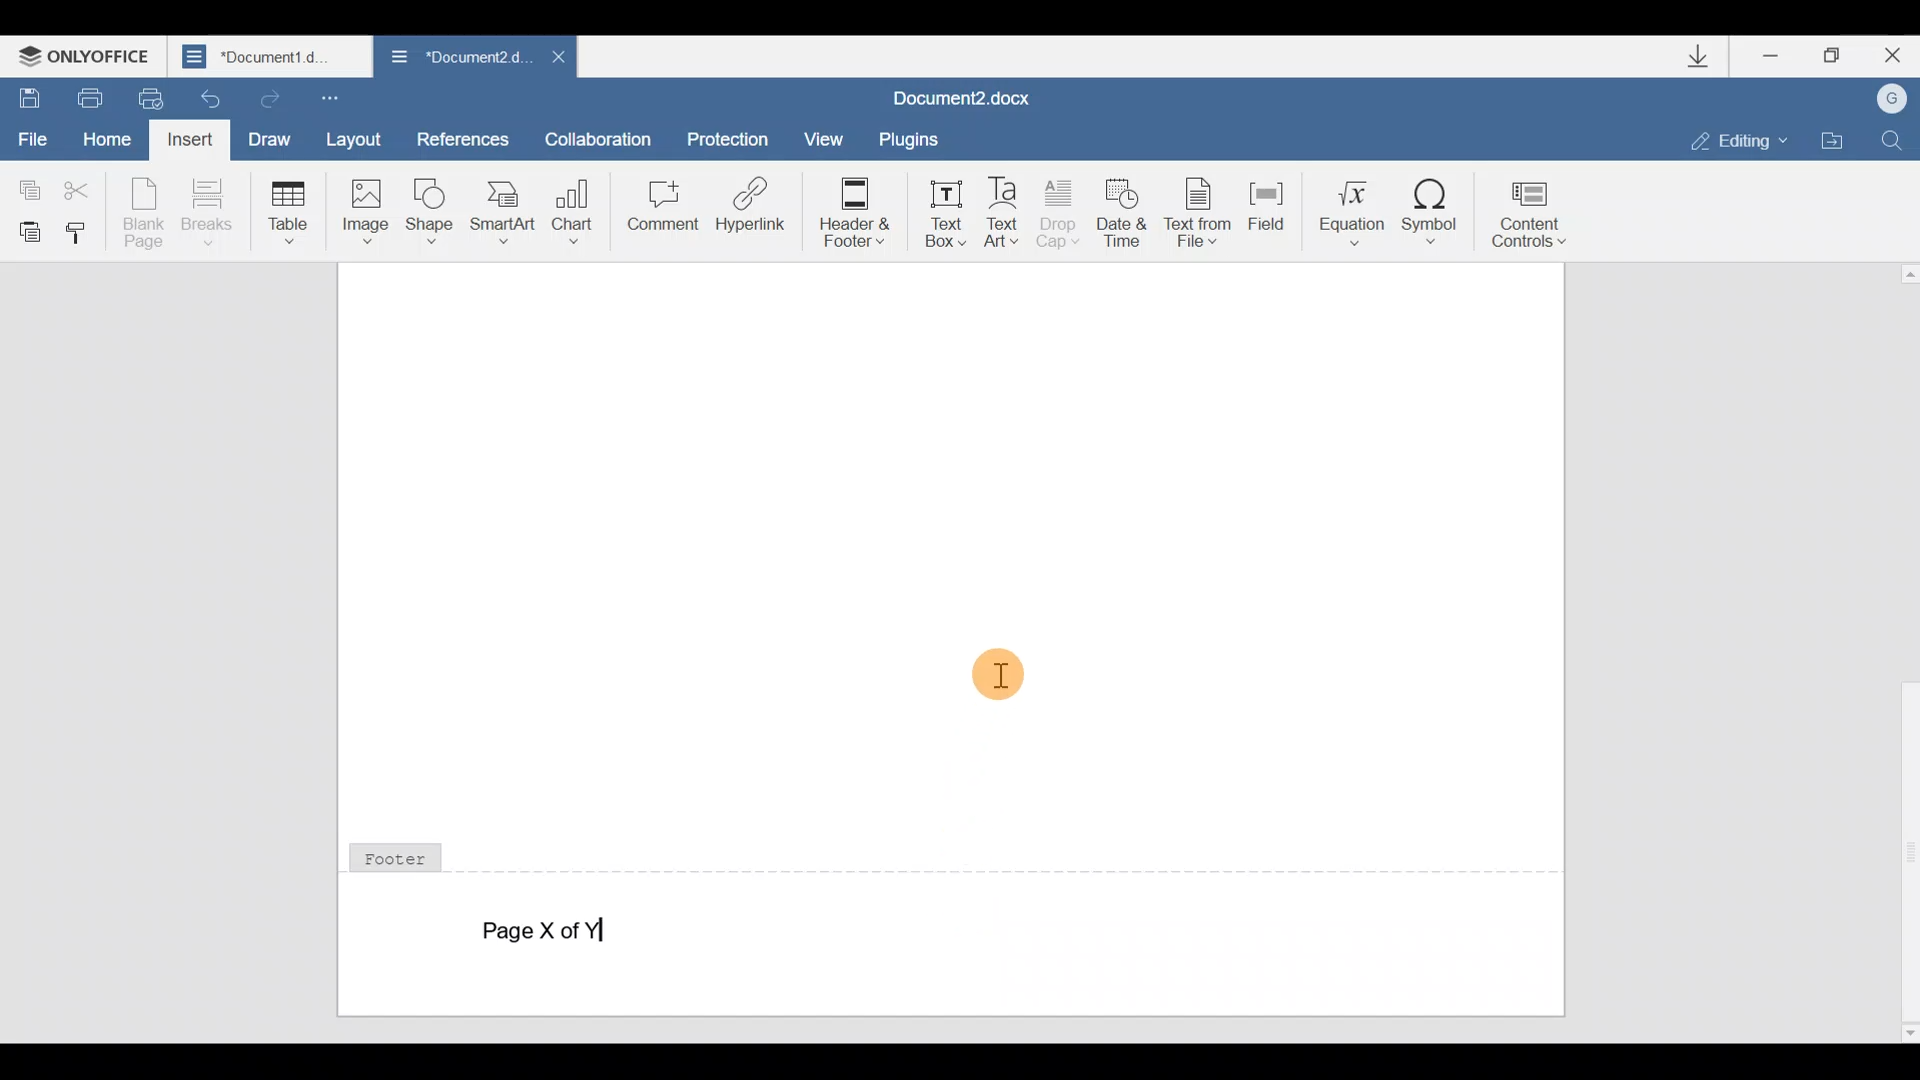 The height and width of the screenshot is (1080, 1920). I want to click on Header & footer, so click(848, 211).